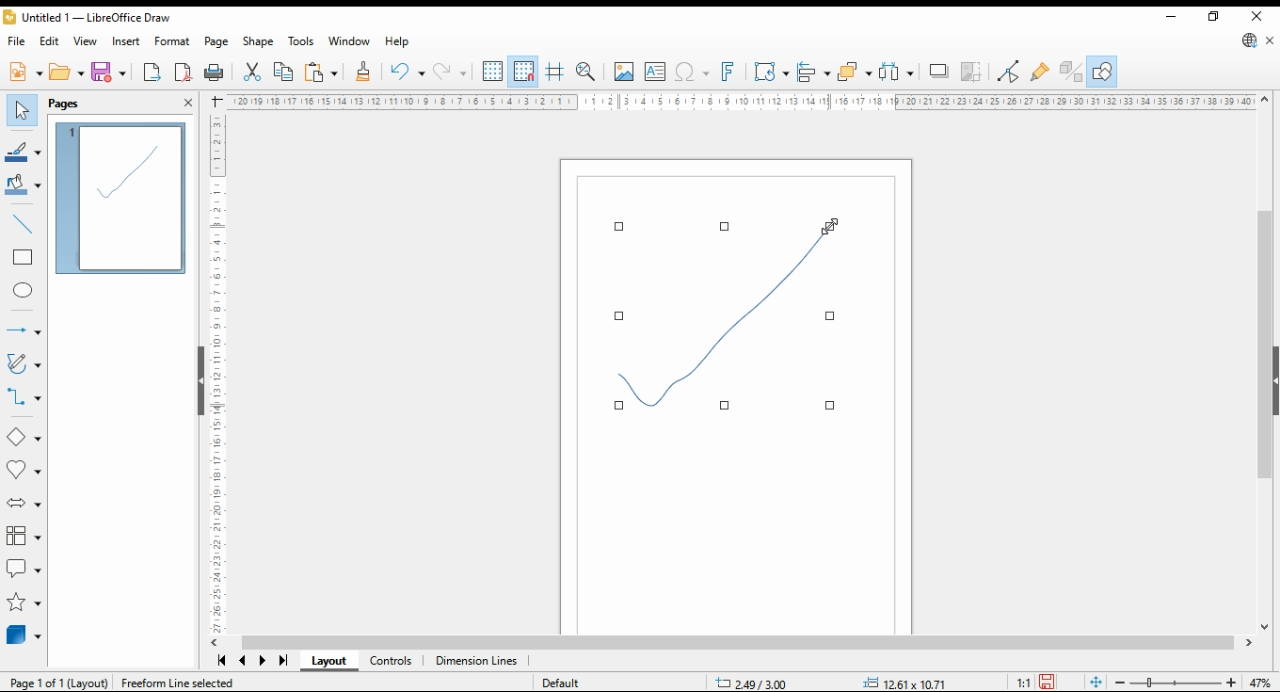 The height and width of the screenshot is (692, 1280). I want to click on show draw functions, so click(1103, 71).